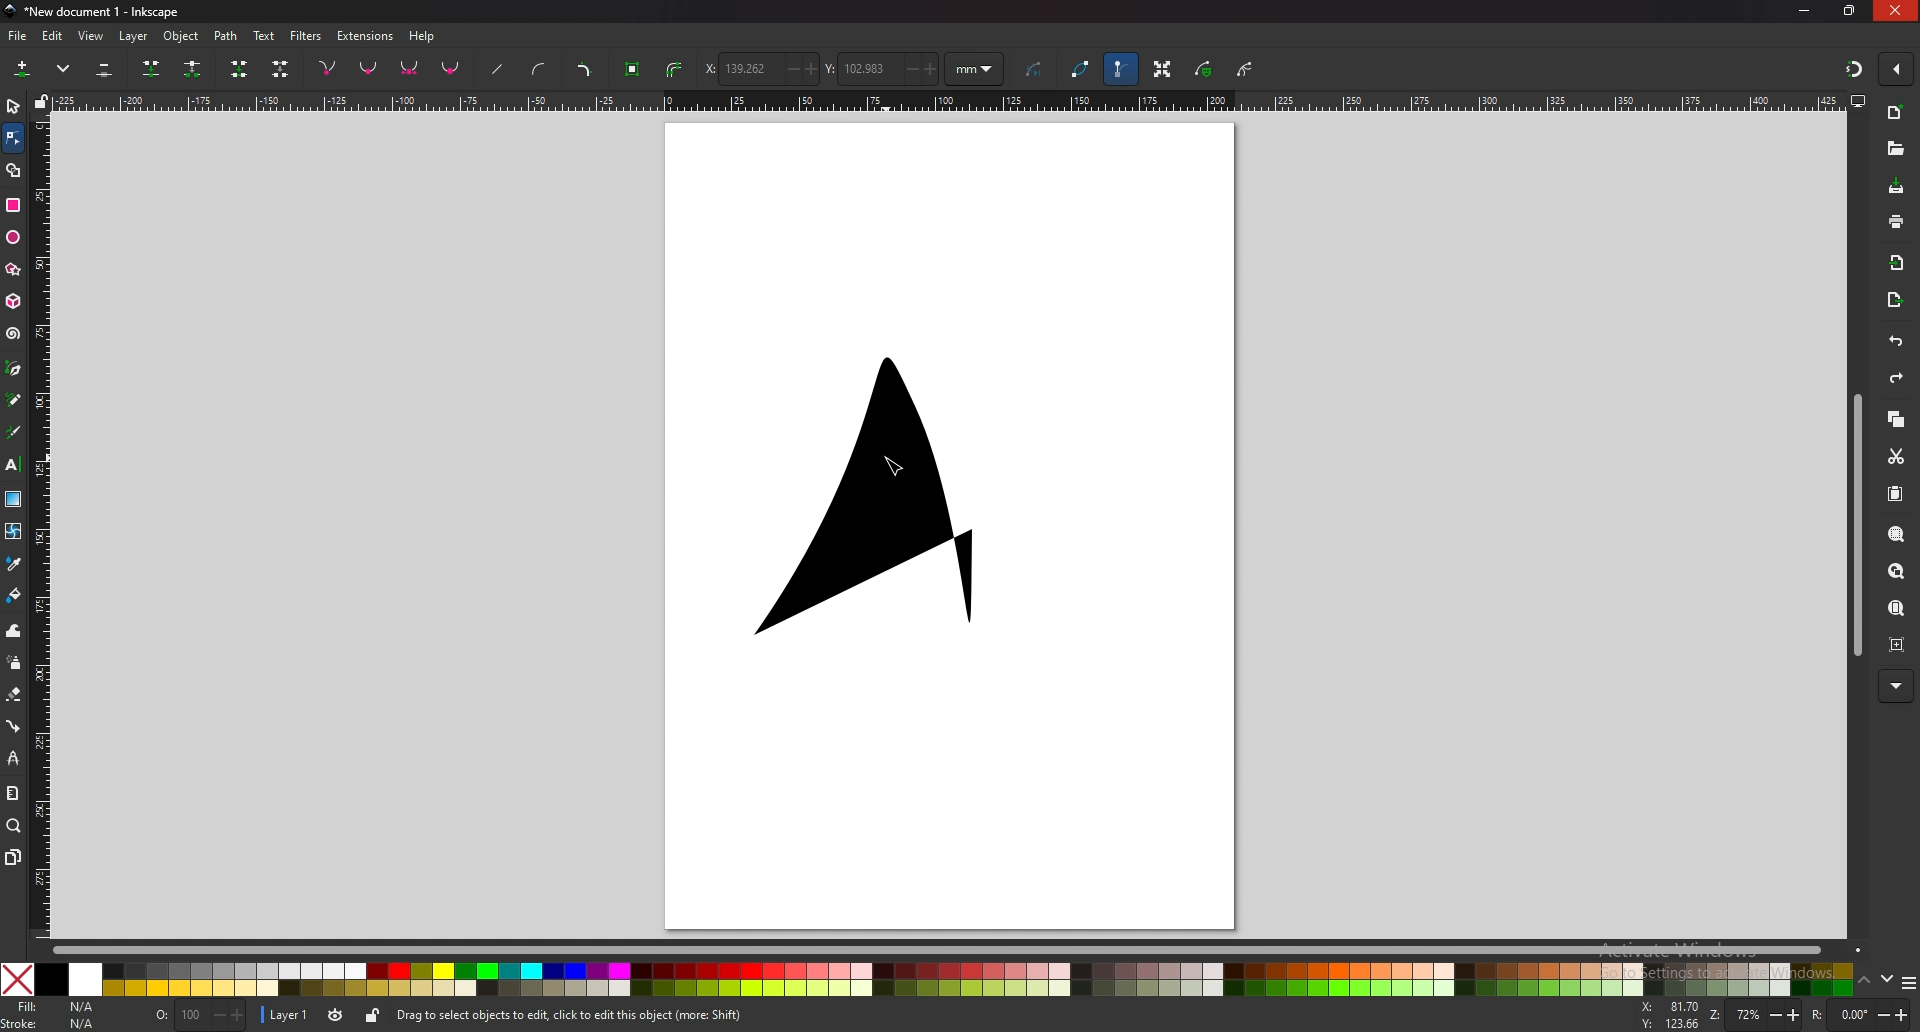  What do you see at coordinates (195, 69) in the screenshot?
I see `break paths` at bounding box center [195, 69].